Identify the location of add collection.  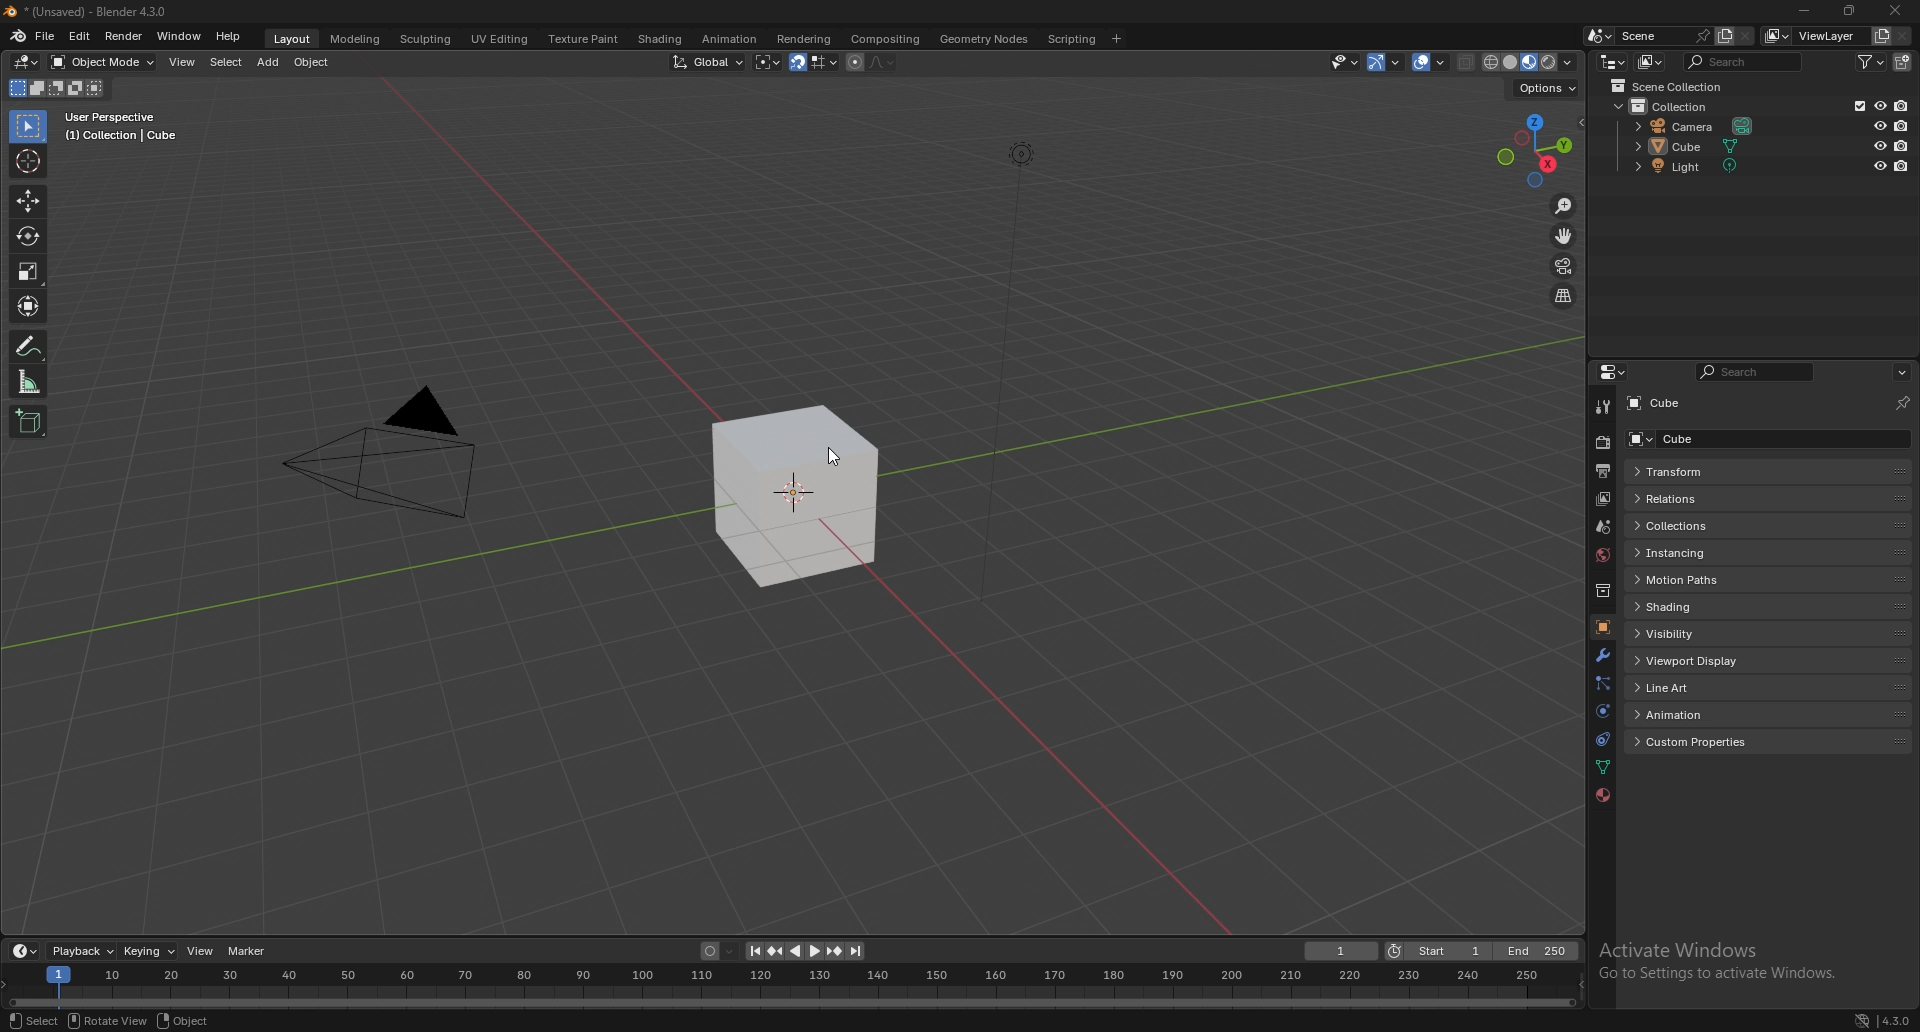
(1904, 62).